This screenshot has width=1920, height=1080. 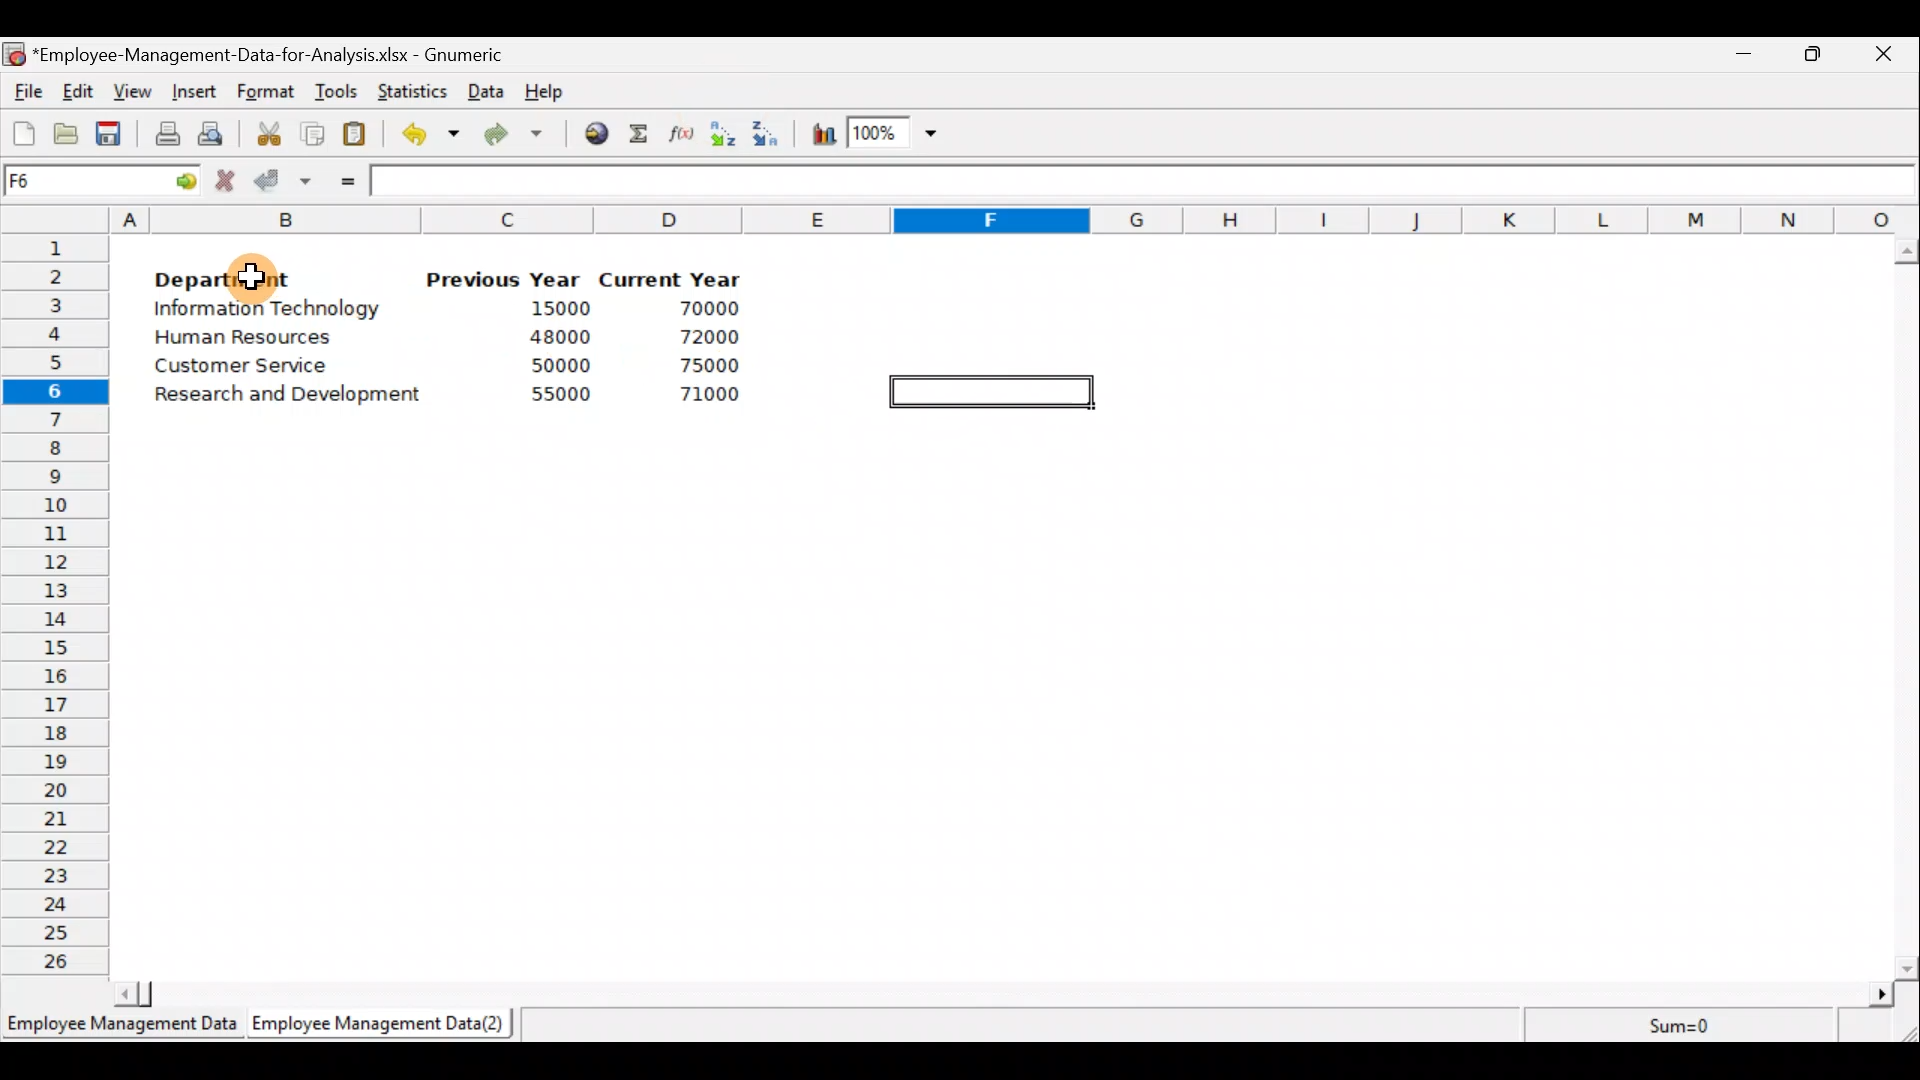 What do you see at coordinates (304, 401) in the screenshot?
I see `Research and Development` at bounding box center [304, 401].